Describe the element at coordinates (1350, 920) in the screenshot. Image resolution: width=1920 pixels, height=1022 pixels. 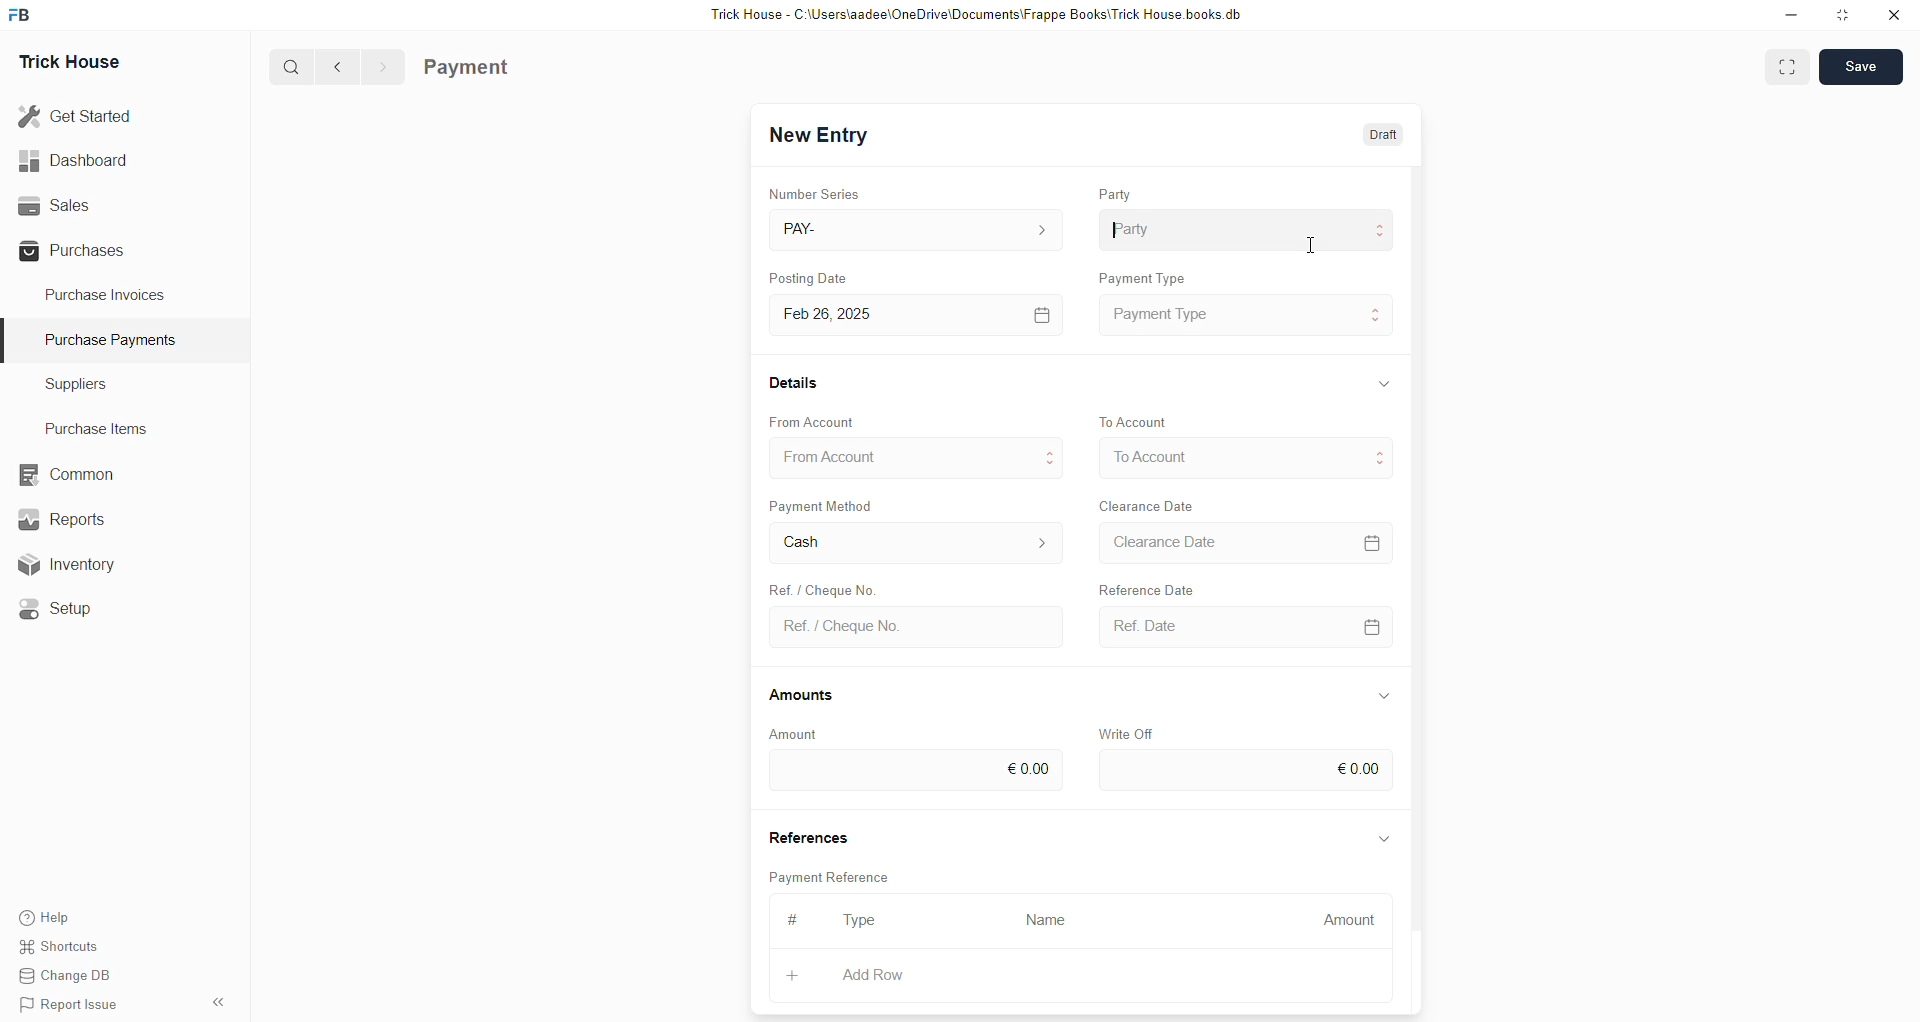
I see `Amount` at that location.